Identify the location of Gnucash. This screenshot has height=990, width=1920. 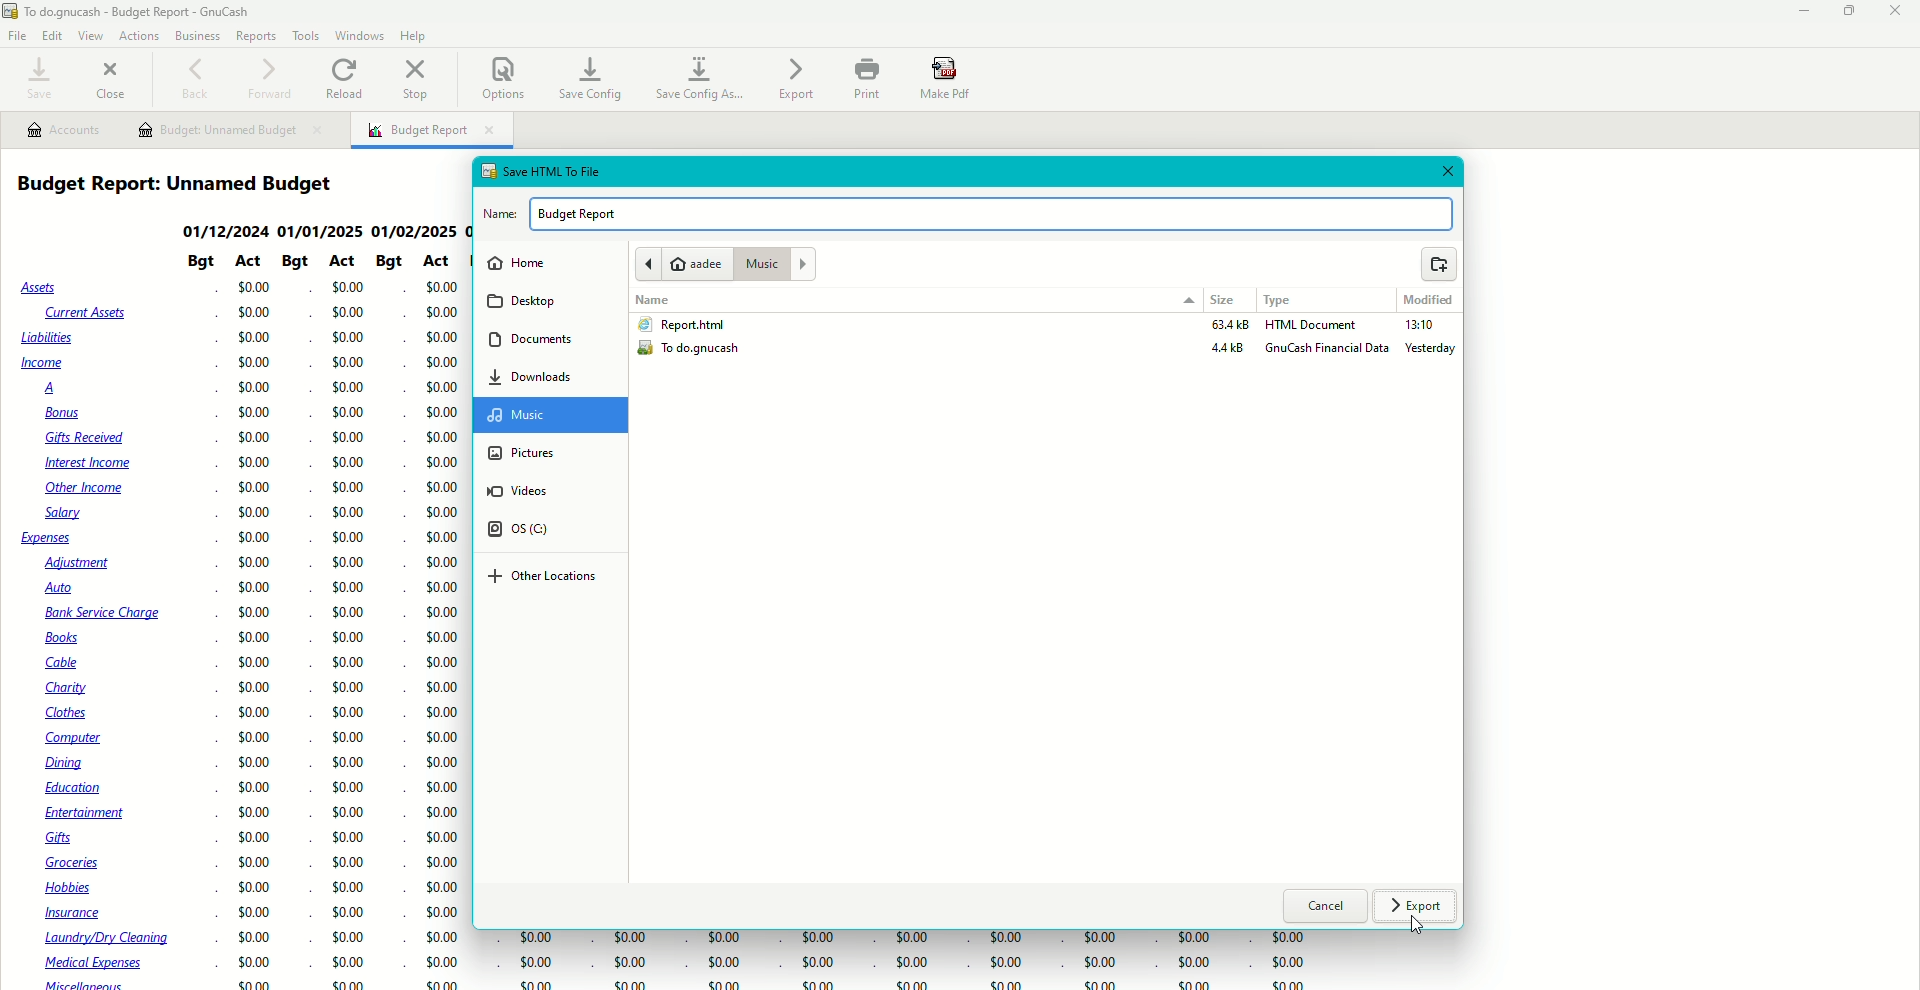
(1328, 351).